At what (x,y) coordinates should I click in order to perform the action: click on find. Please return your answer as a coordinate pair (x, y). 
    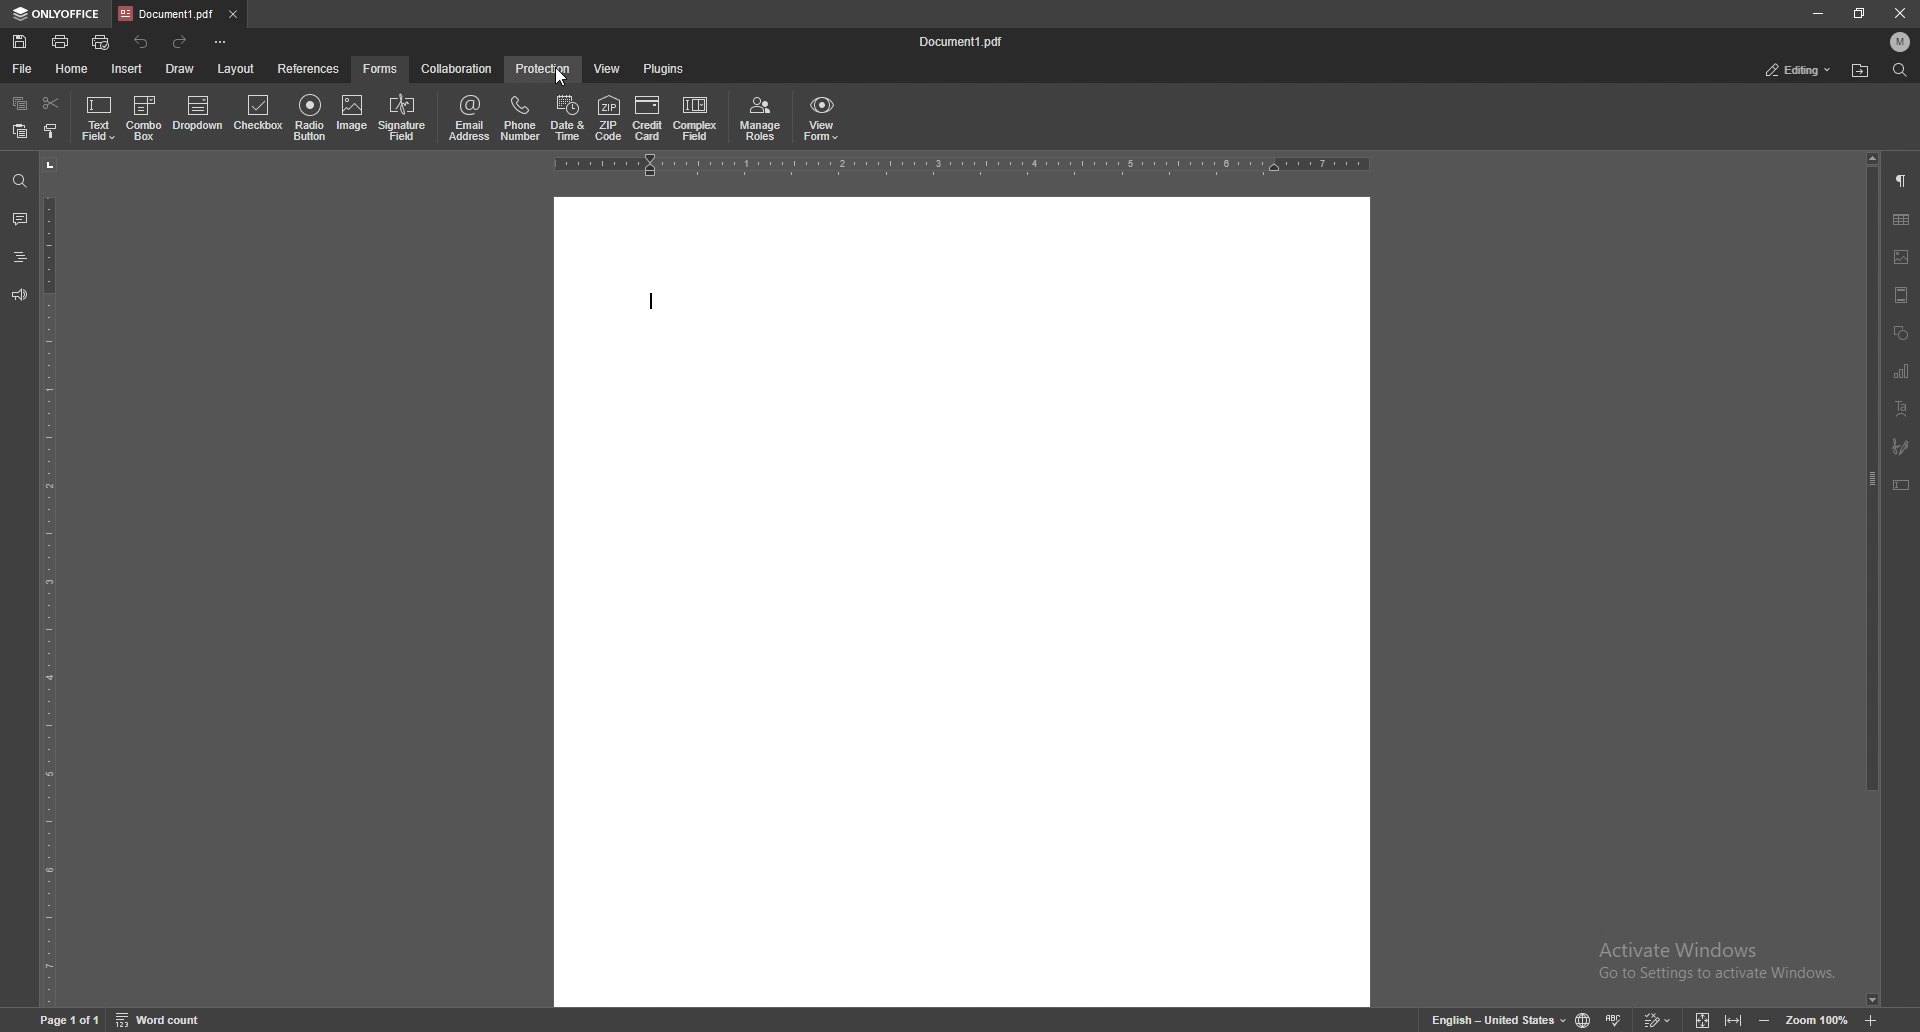
    Looking at the image, I should click on (1898, 70).